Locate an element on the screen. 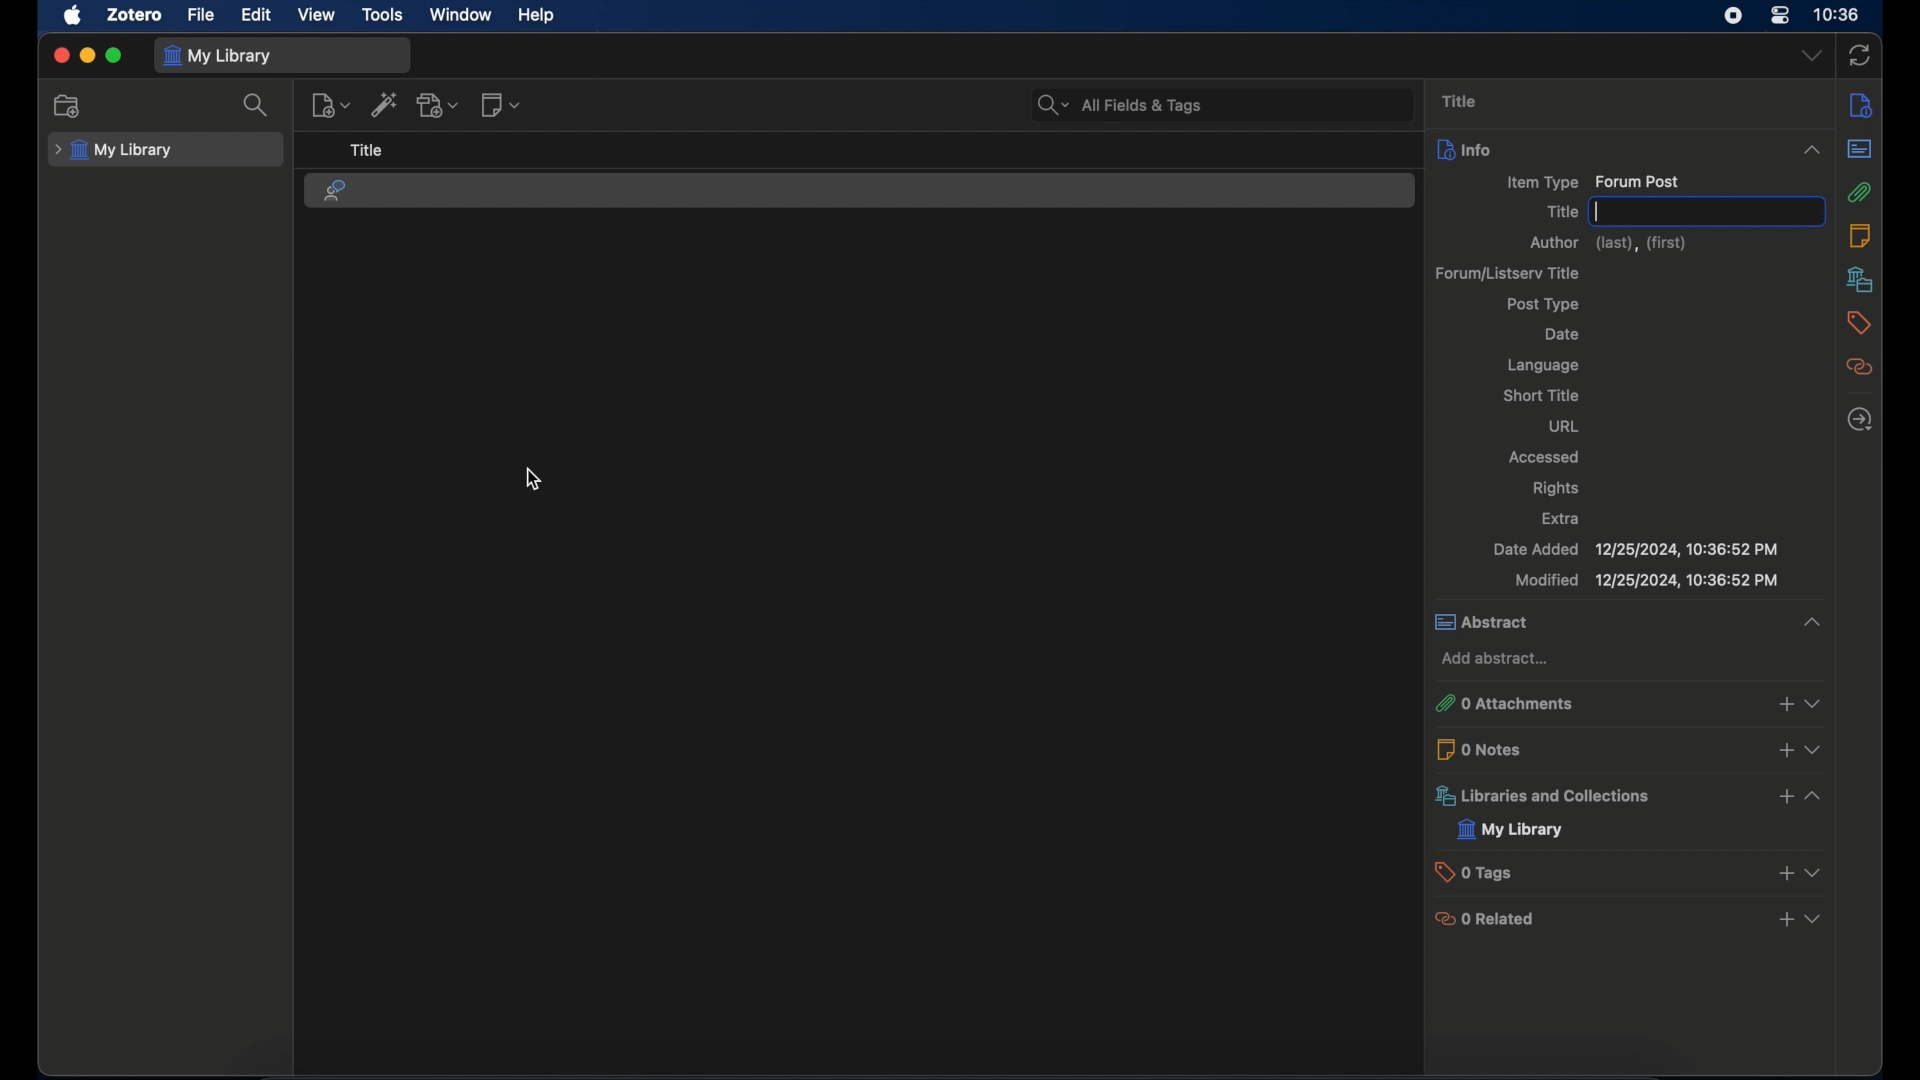 The height and width of the screenshot is (1080, 1920). date is located at coordinates (1565, 333).